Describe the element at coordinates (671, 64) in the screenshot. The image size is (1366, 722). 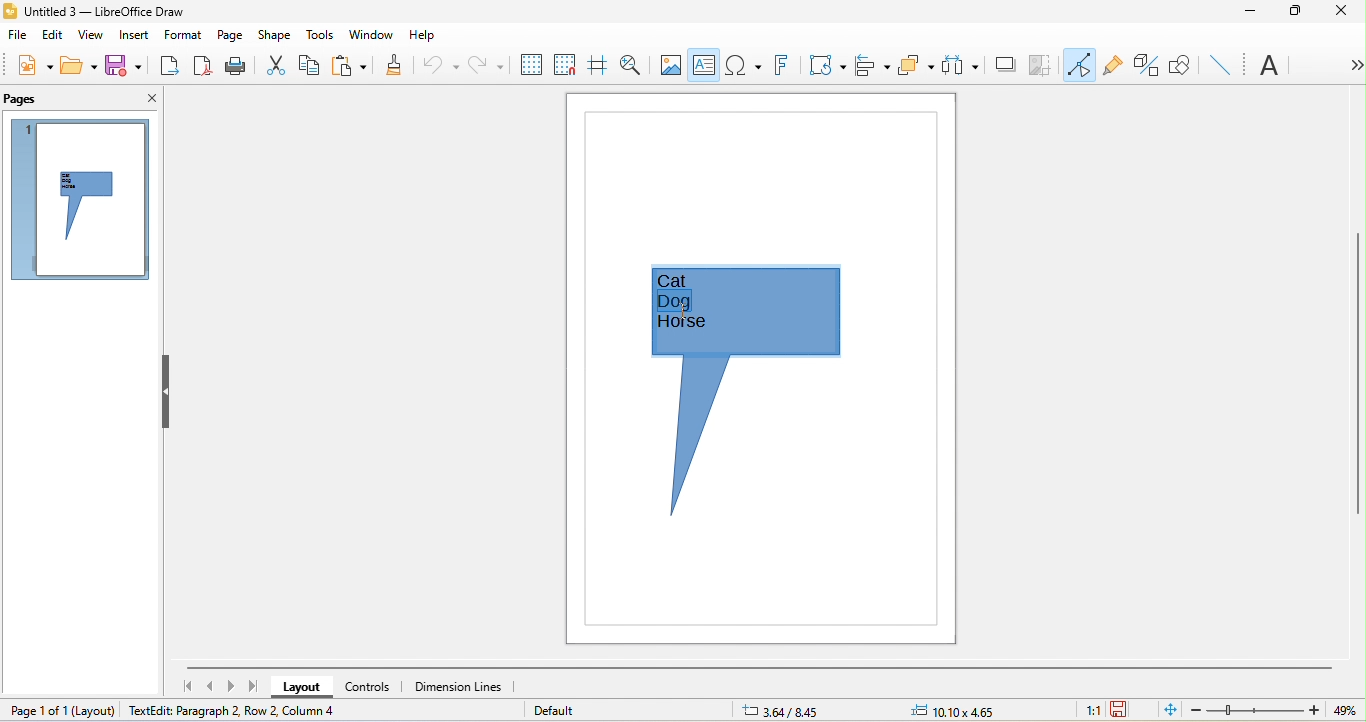
I see `image` at that location.